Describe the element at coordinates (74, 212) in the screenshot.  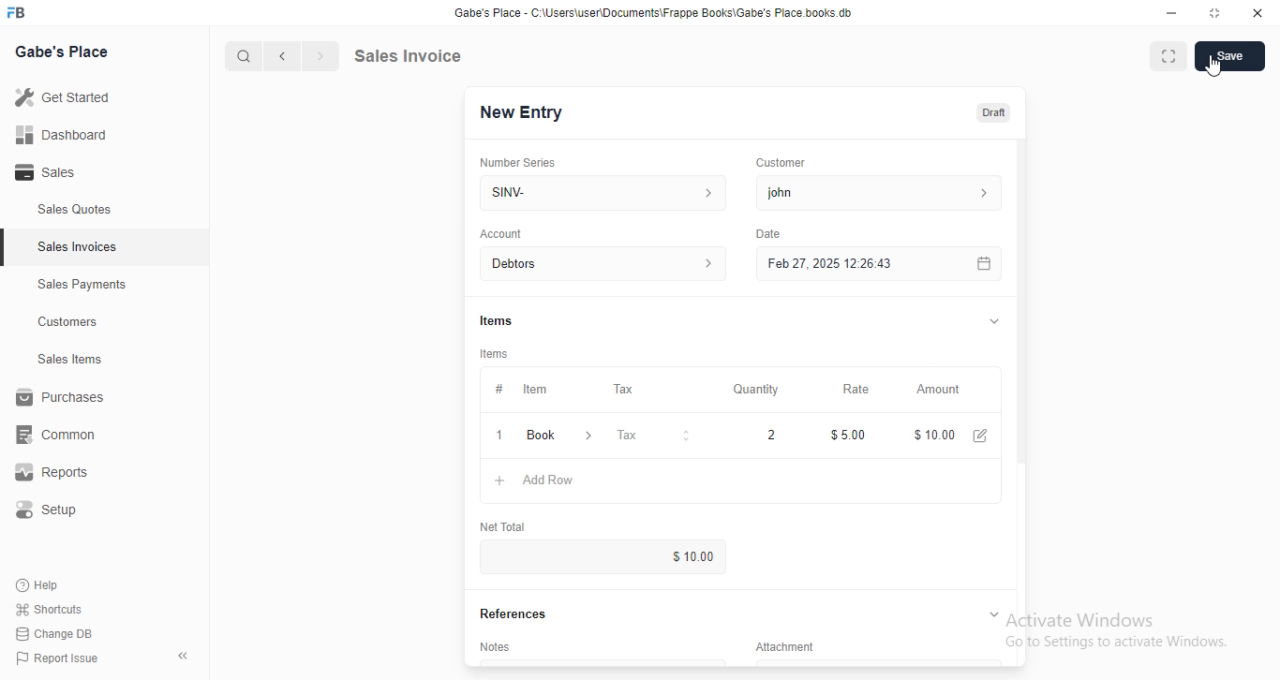
I see `Sales Quotes` at that location.